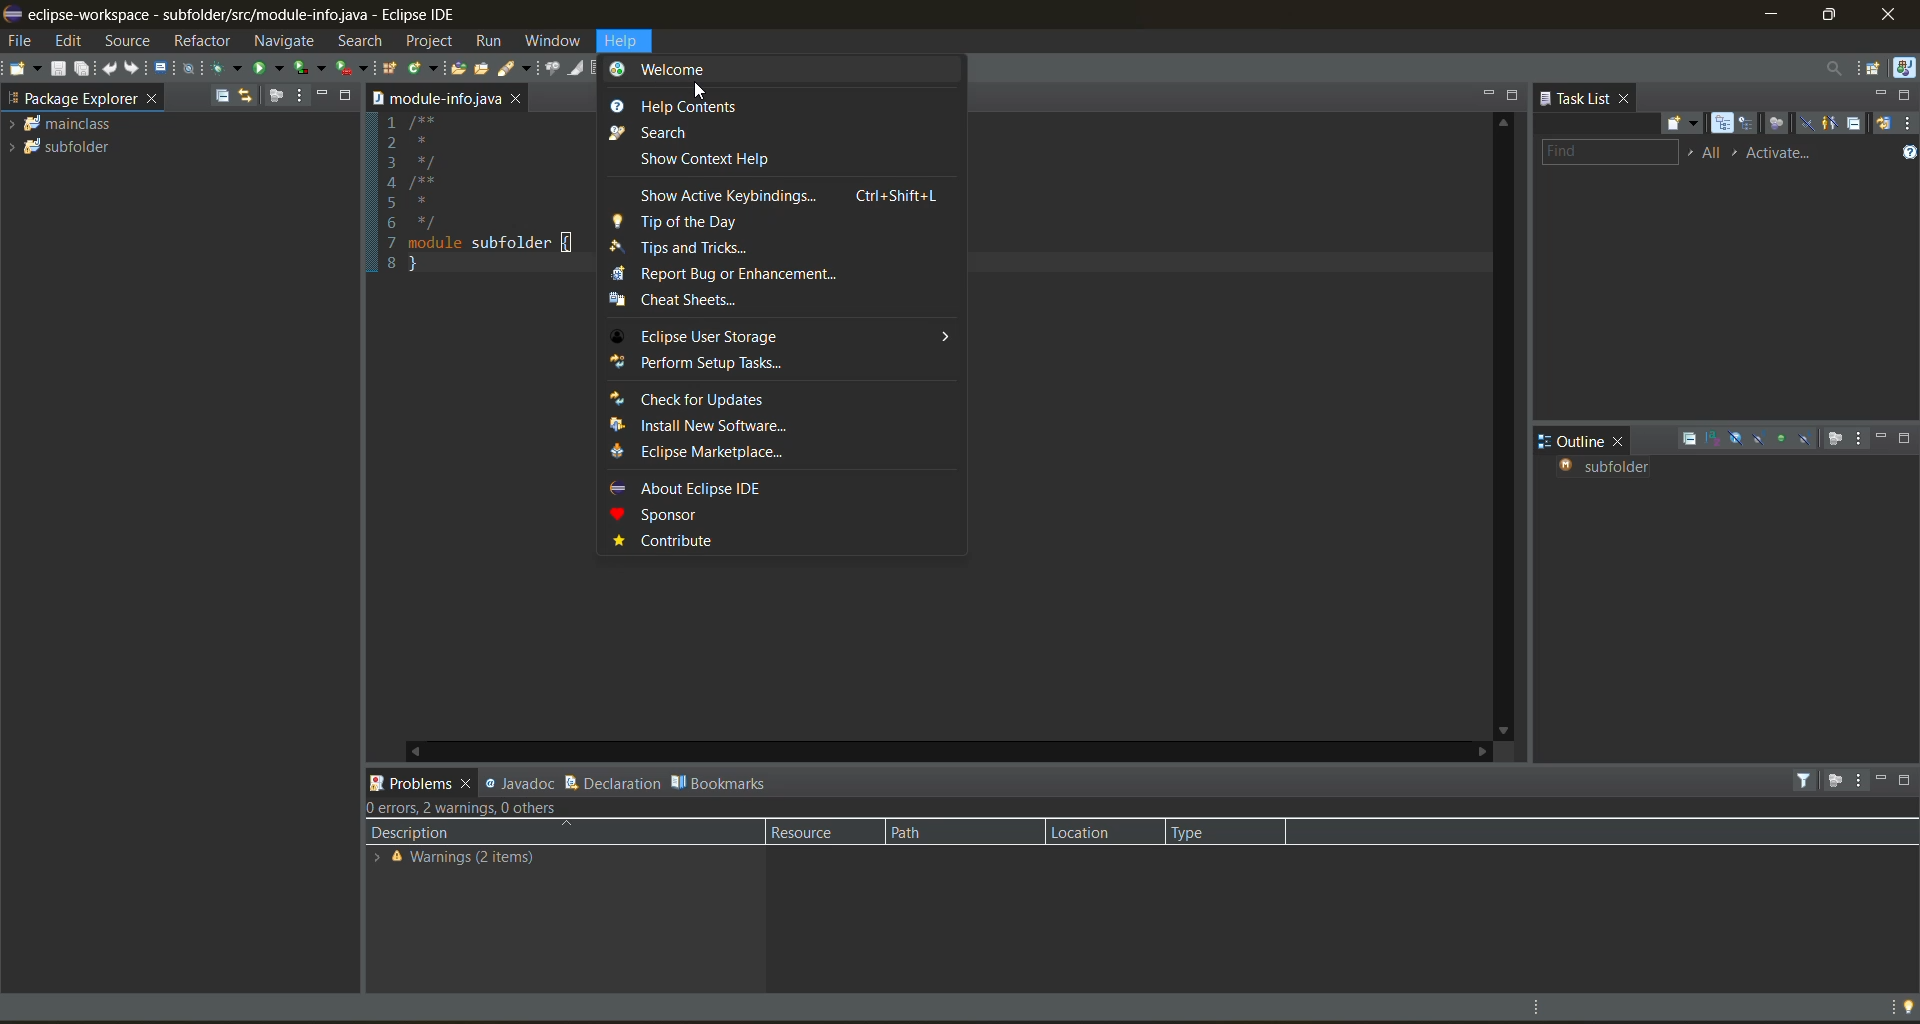 The height and width of the screenshot is (1024, 1920). I want to click on coverage, so click(310, 67).